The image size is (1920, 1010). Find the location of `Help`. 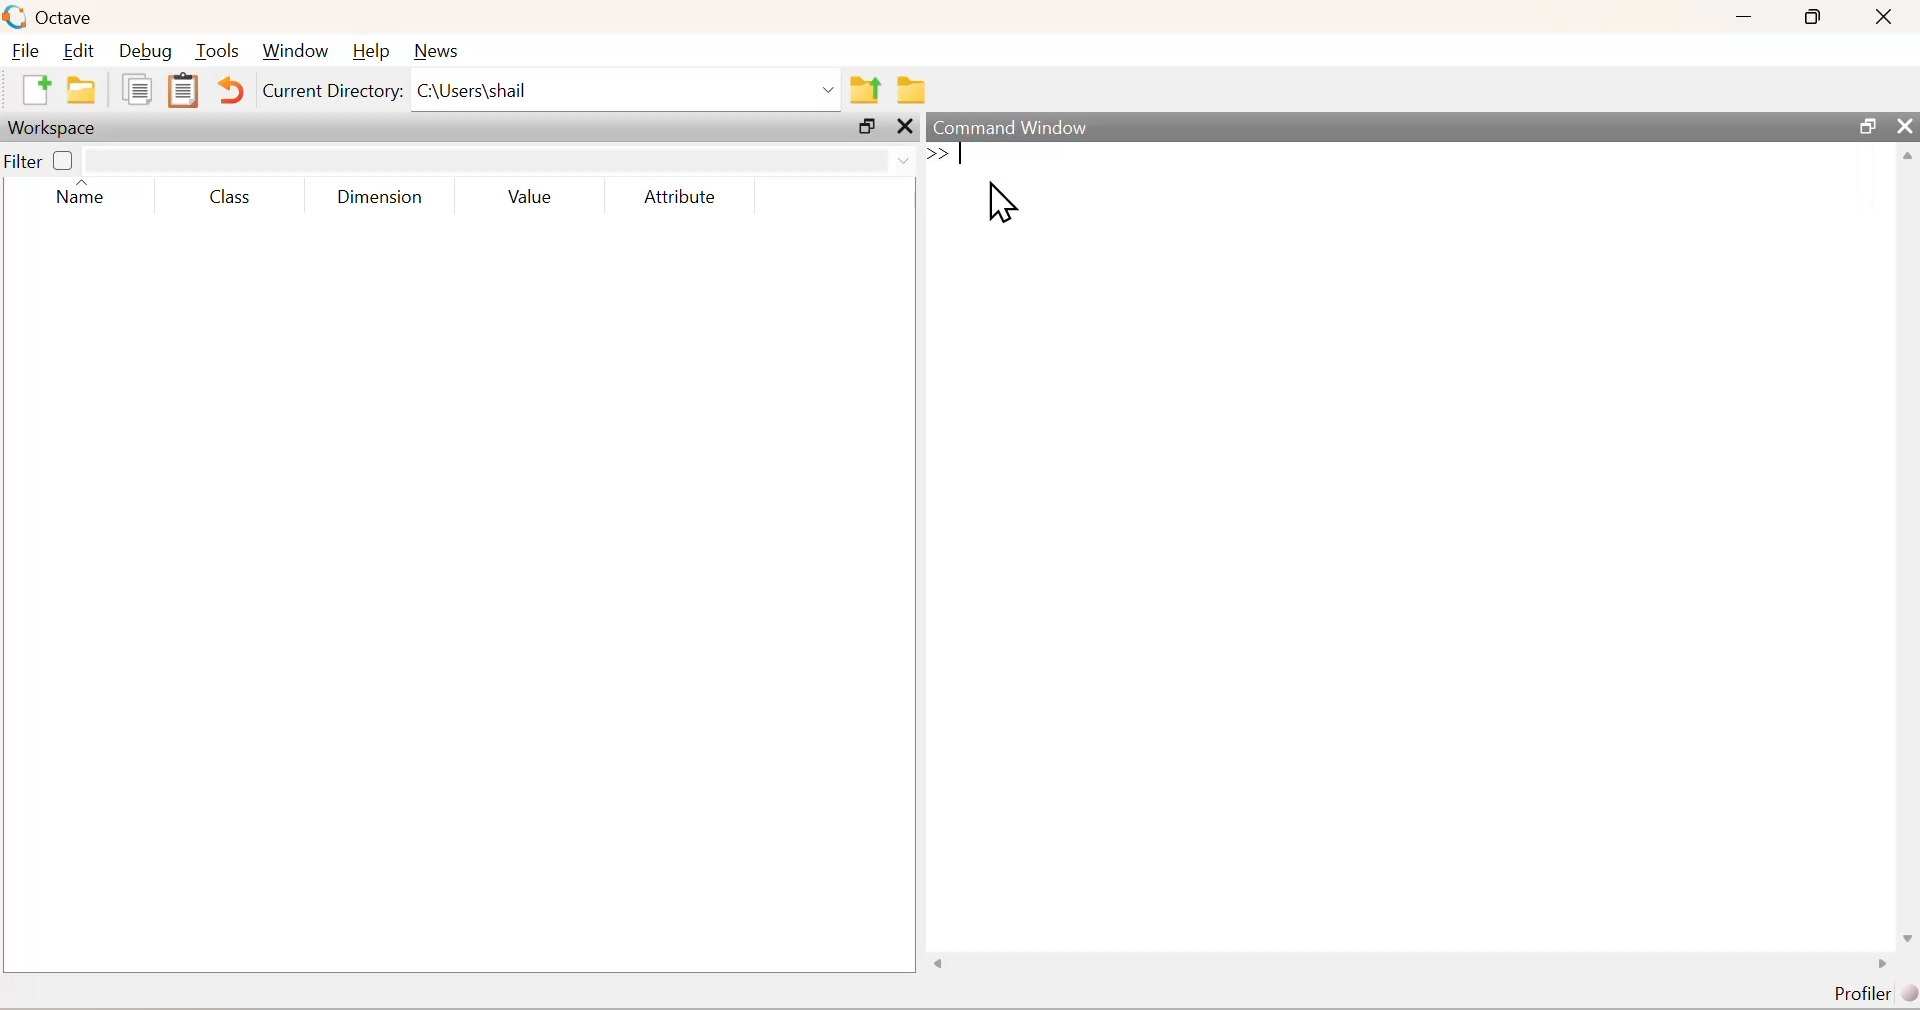

Help is located at coordinates (371, 50).